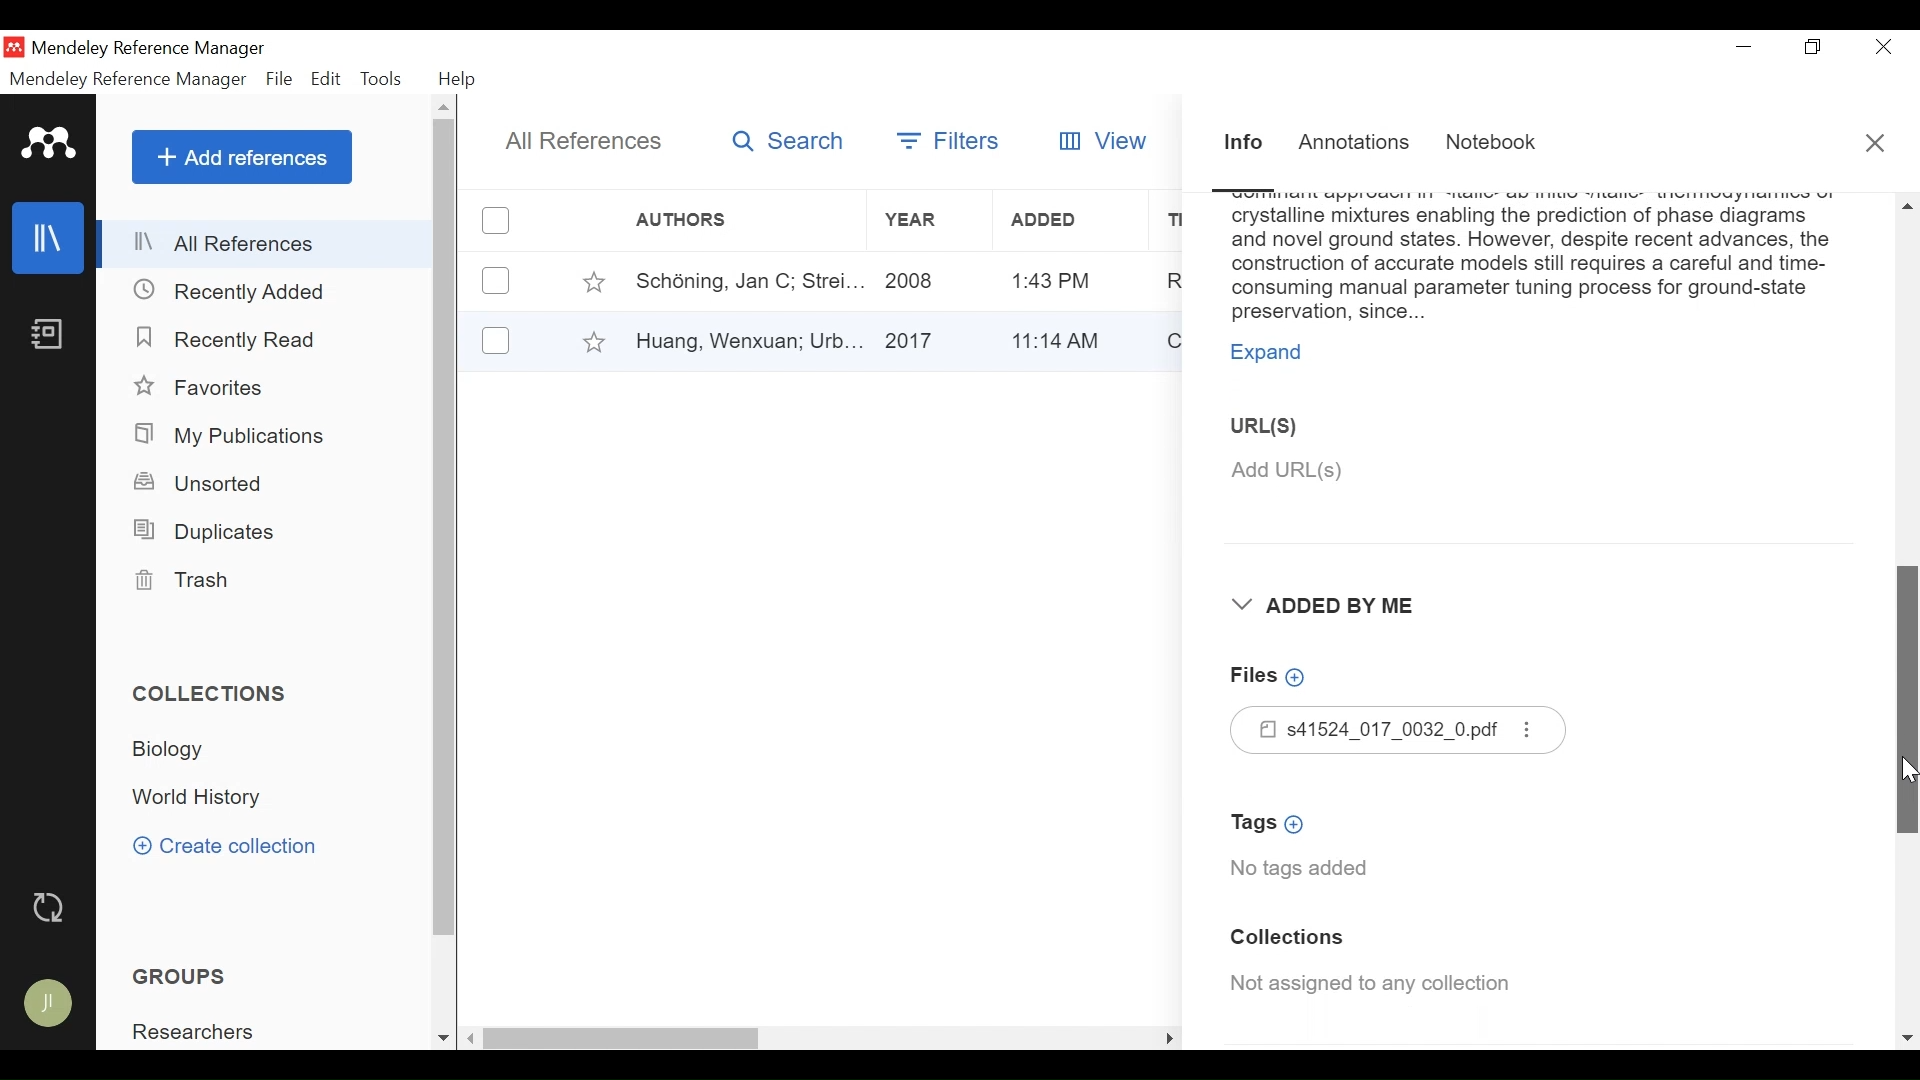  I want to click on Author, so click(746, 339).